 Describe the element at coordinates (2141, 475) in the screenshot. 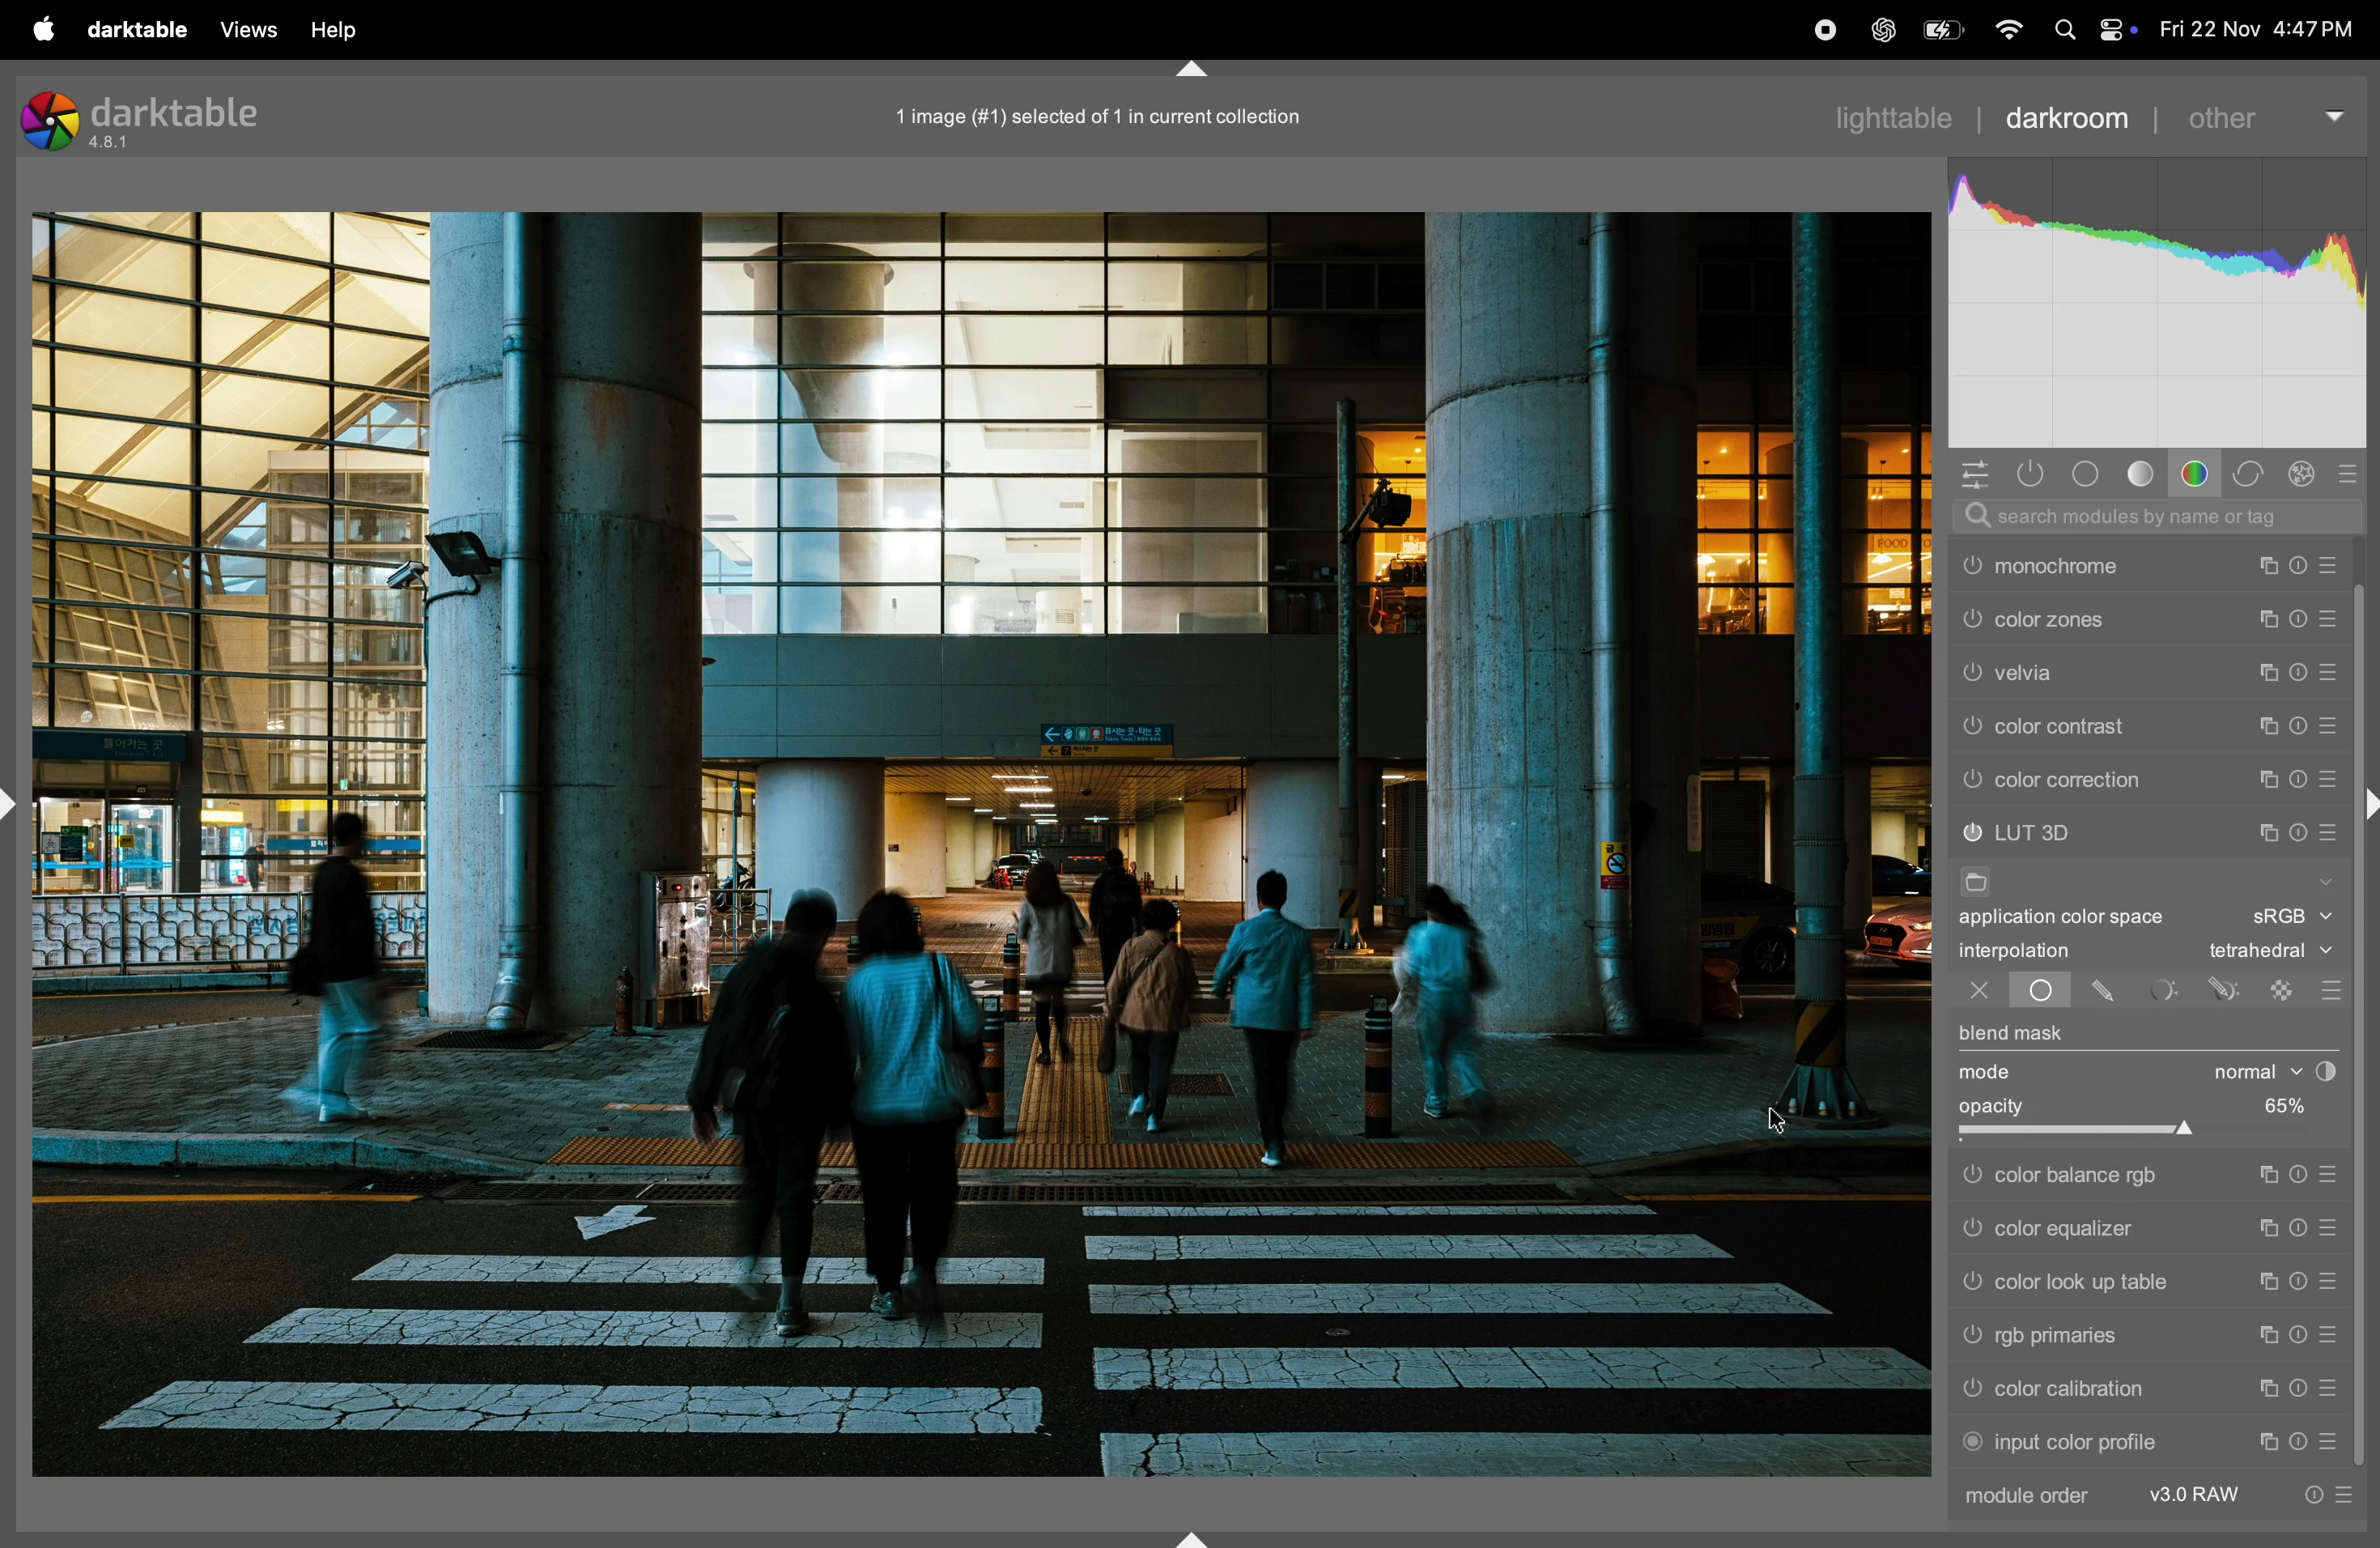

I see `tone` at that location.